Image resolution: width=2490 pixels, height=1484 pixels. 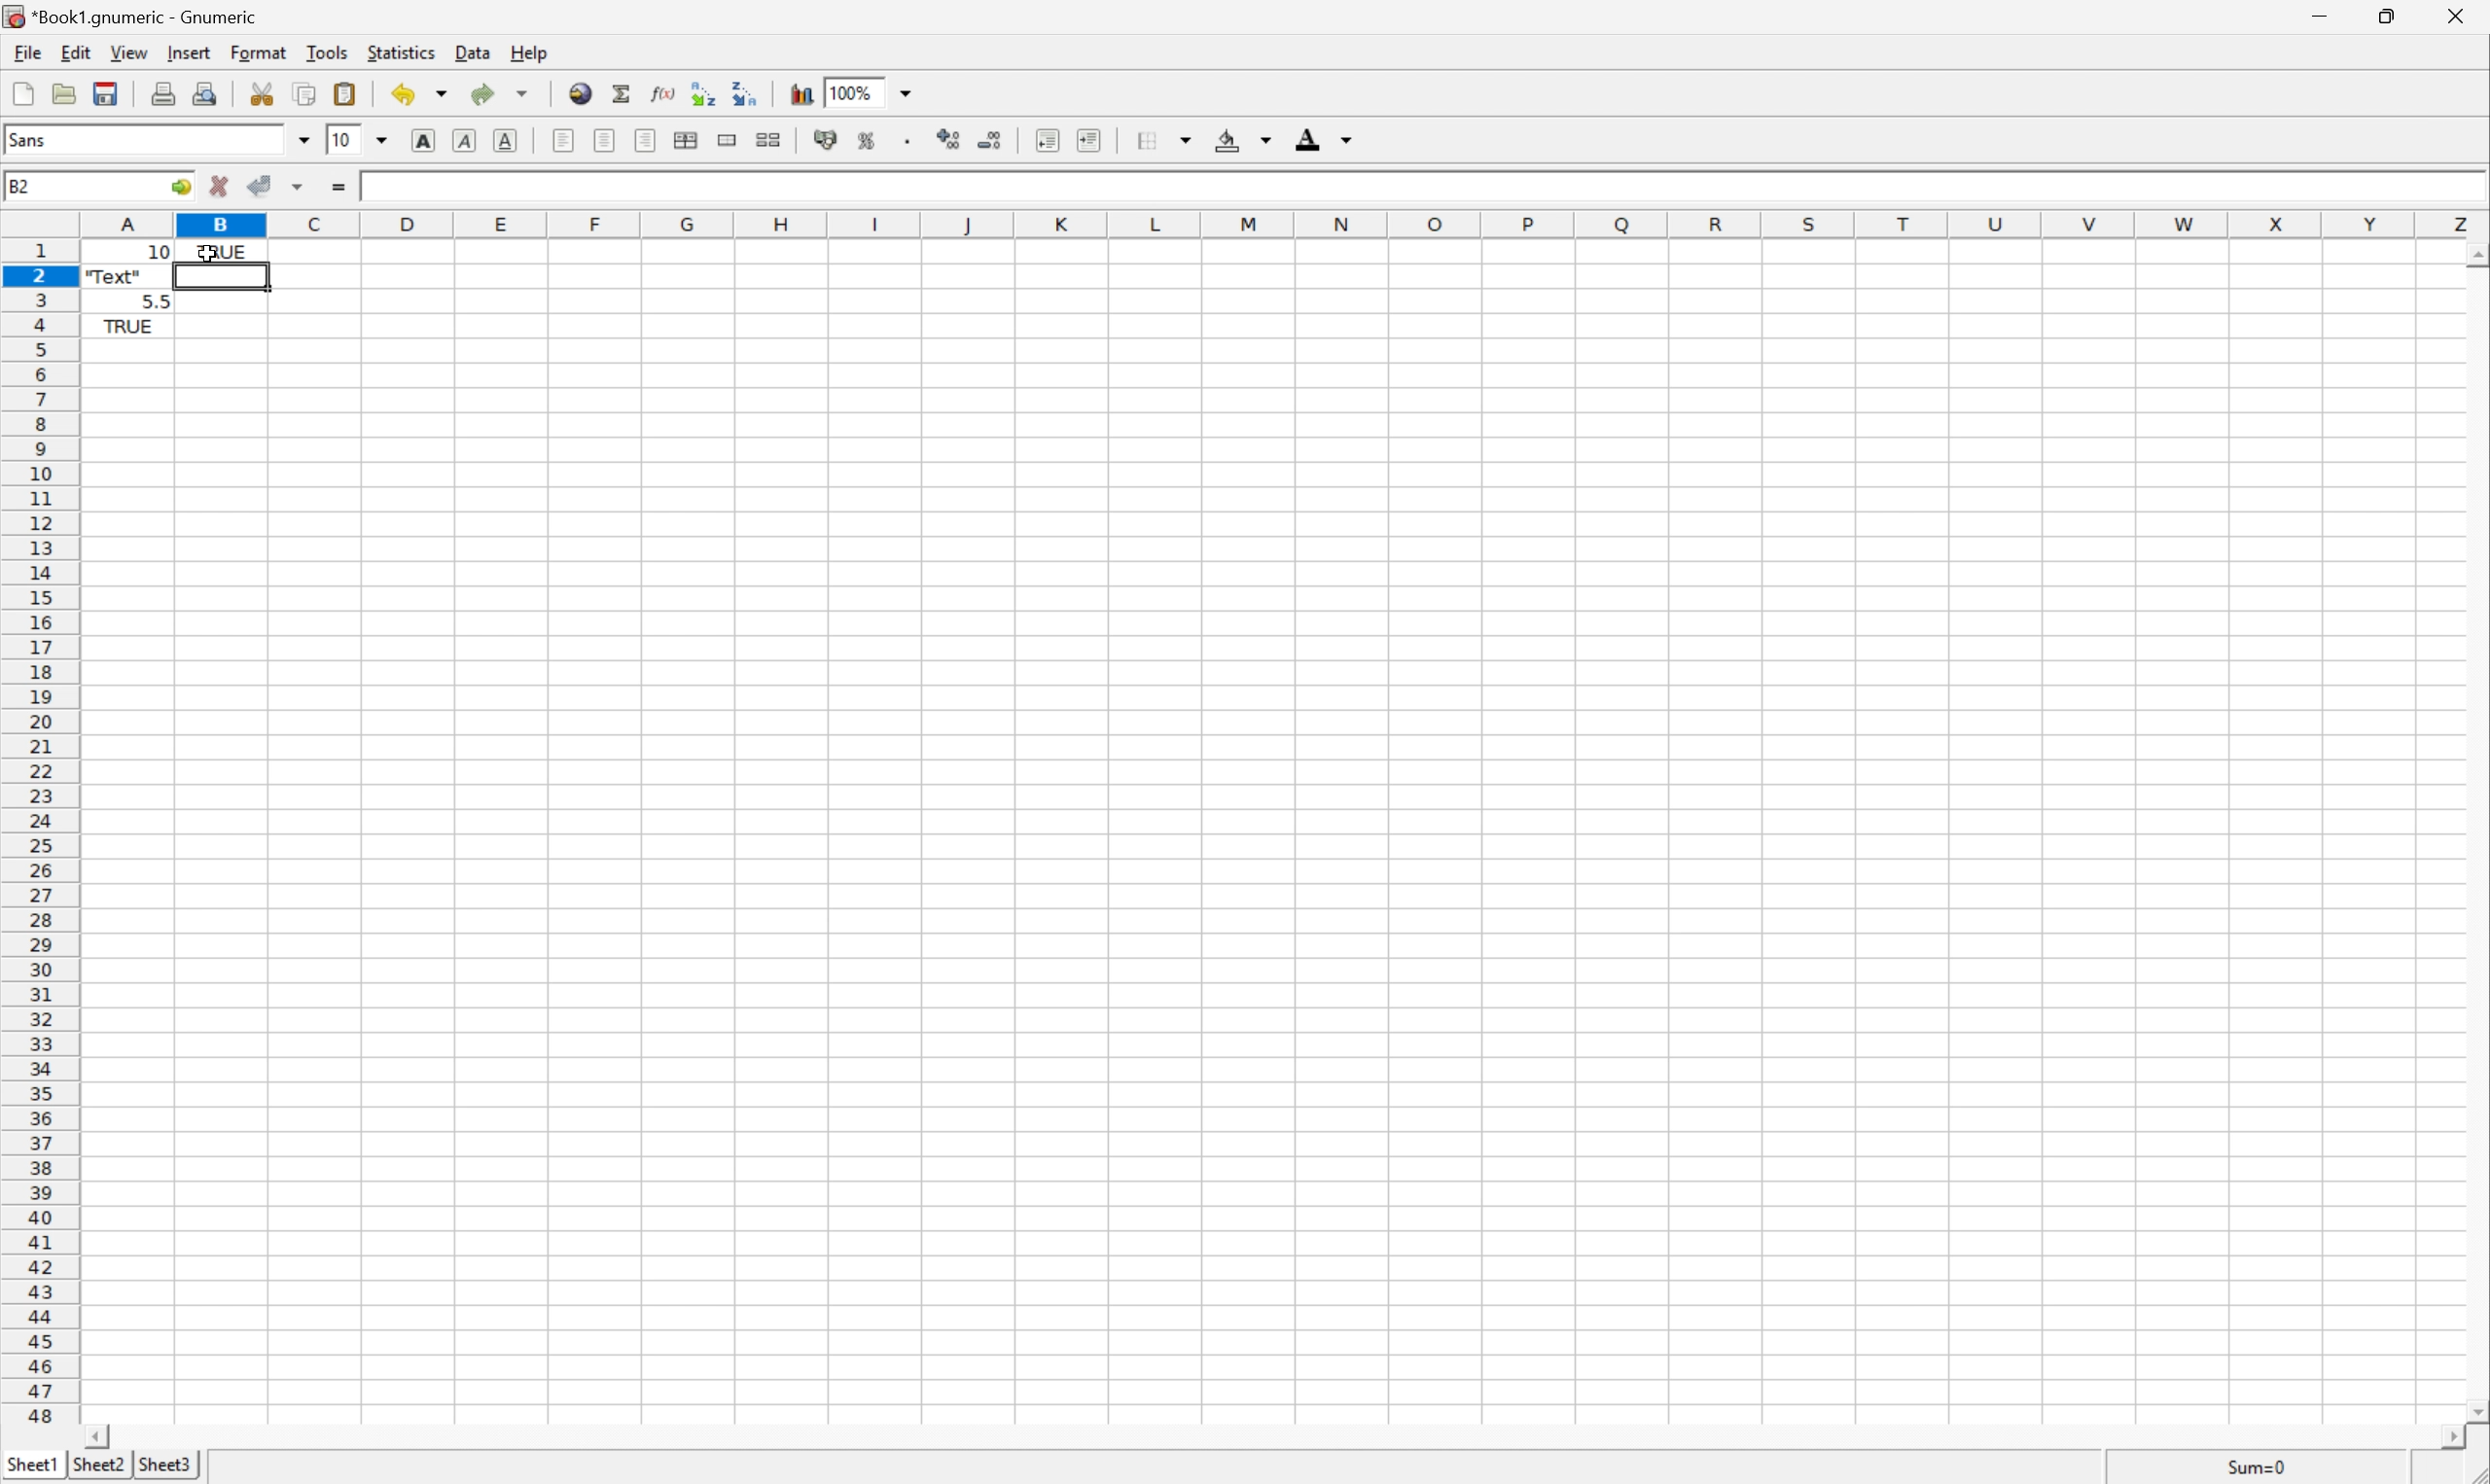 What do you see at coordinates (179, 184) in the screenshot?
I see `Go to` at bounding box center [179, 184].